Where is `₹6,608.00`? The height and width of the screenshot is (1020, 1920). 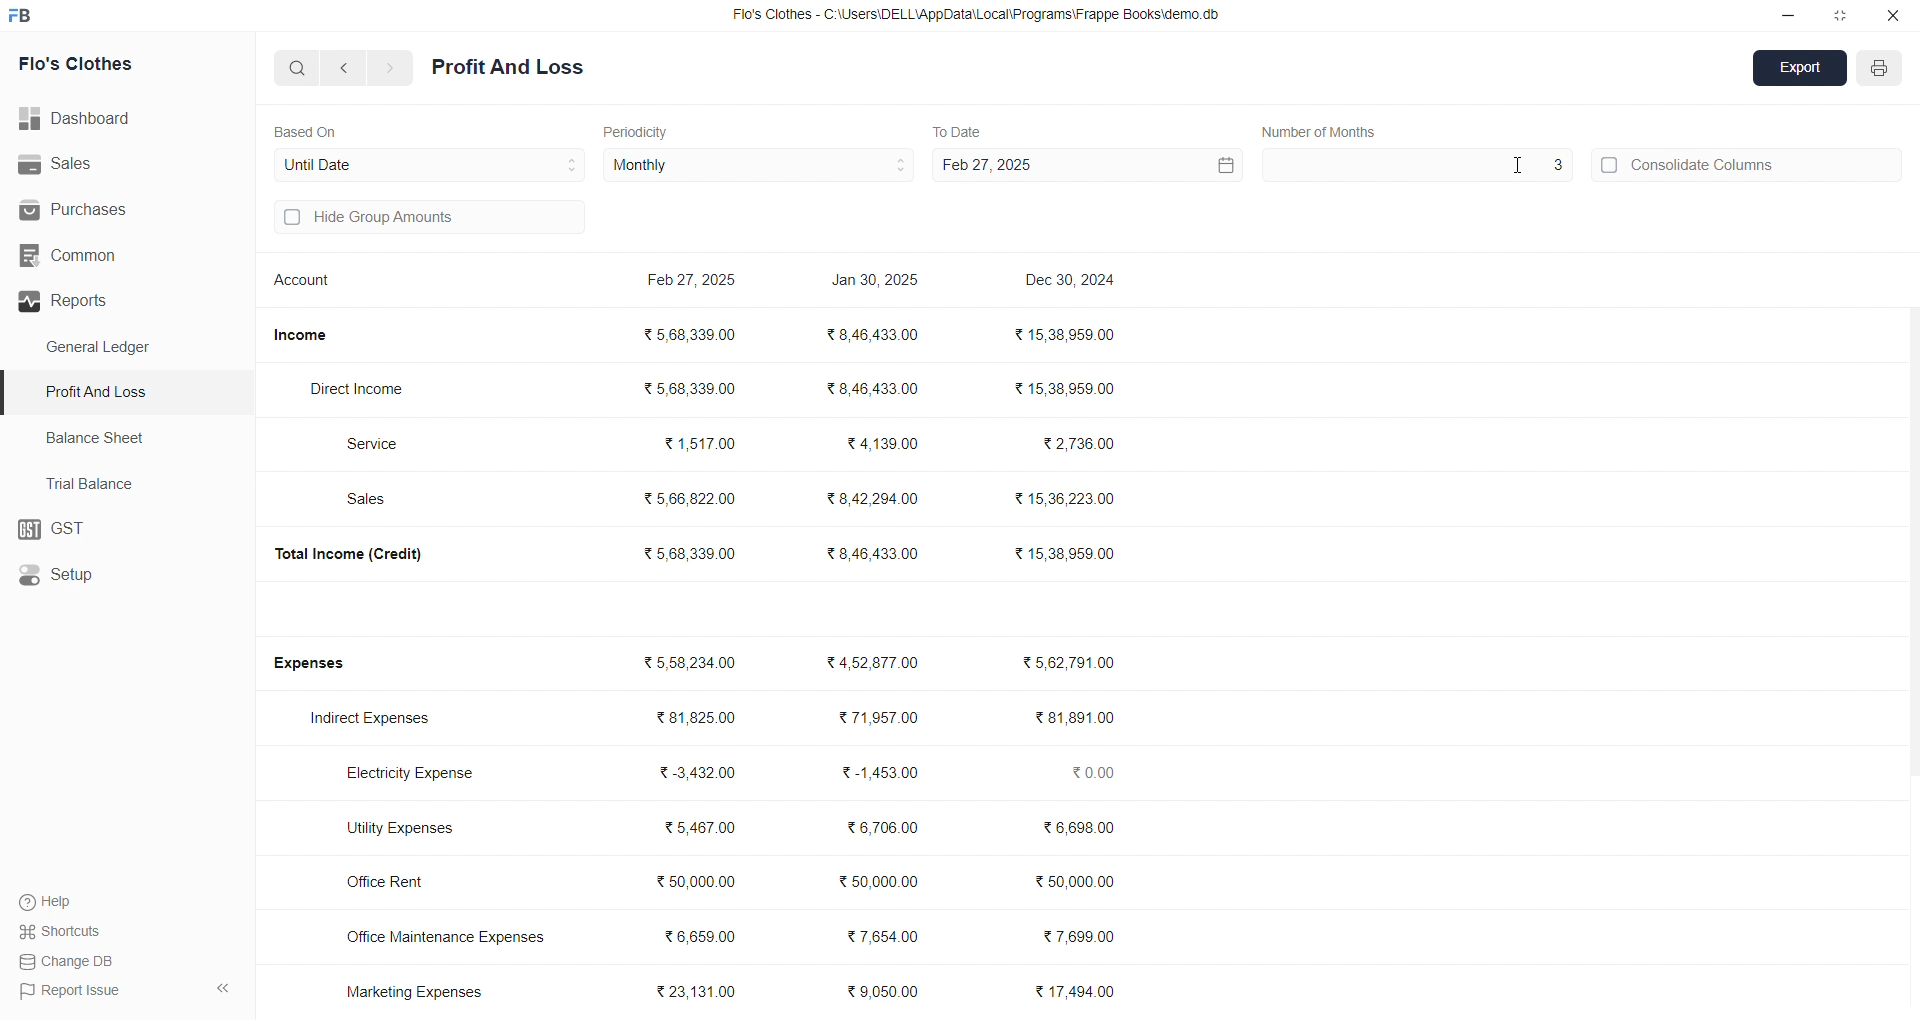 ₹6,608.00 is located at coordinates (1082, 828).